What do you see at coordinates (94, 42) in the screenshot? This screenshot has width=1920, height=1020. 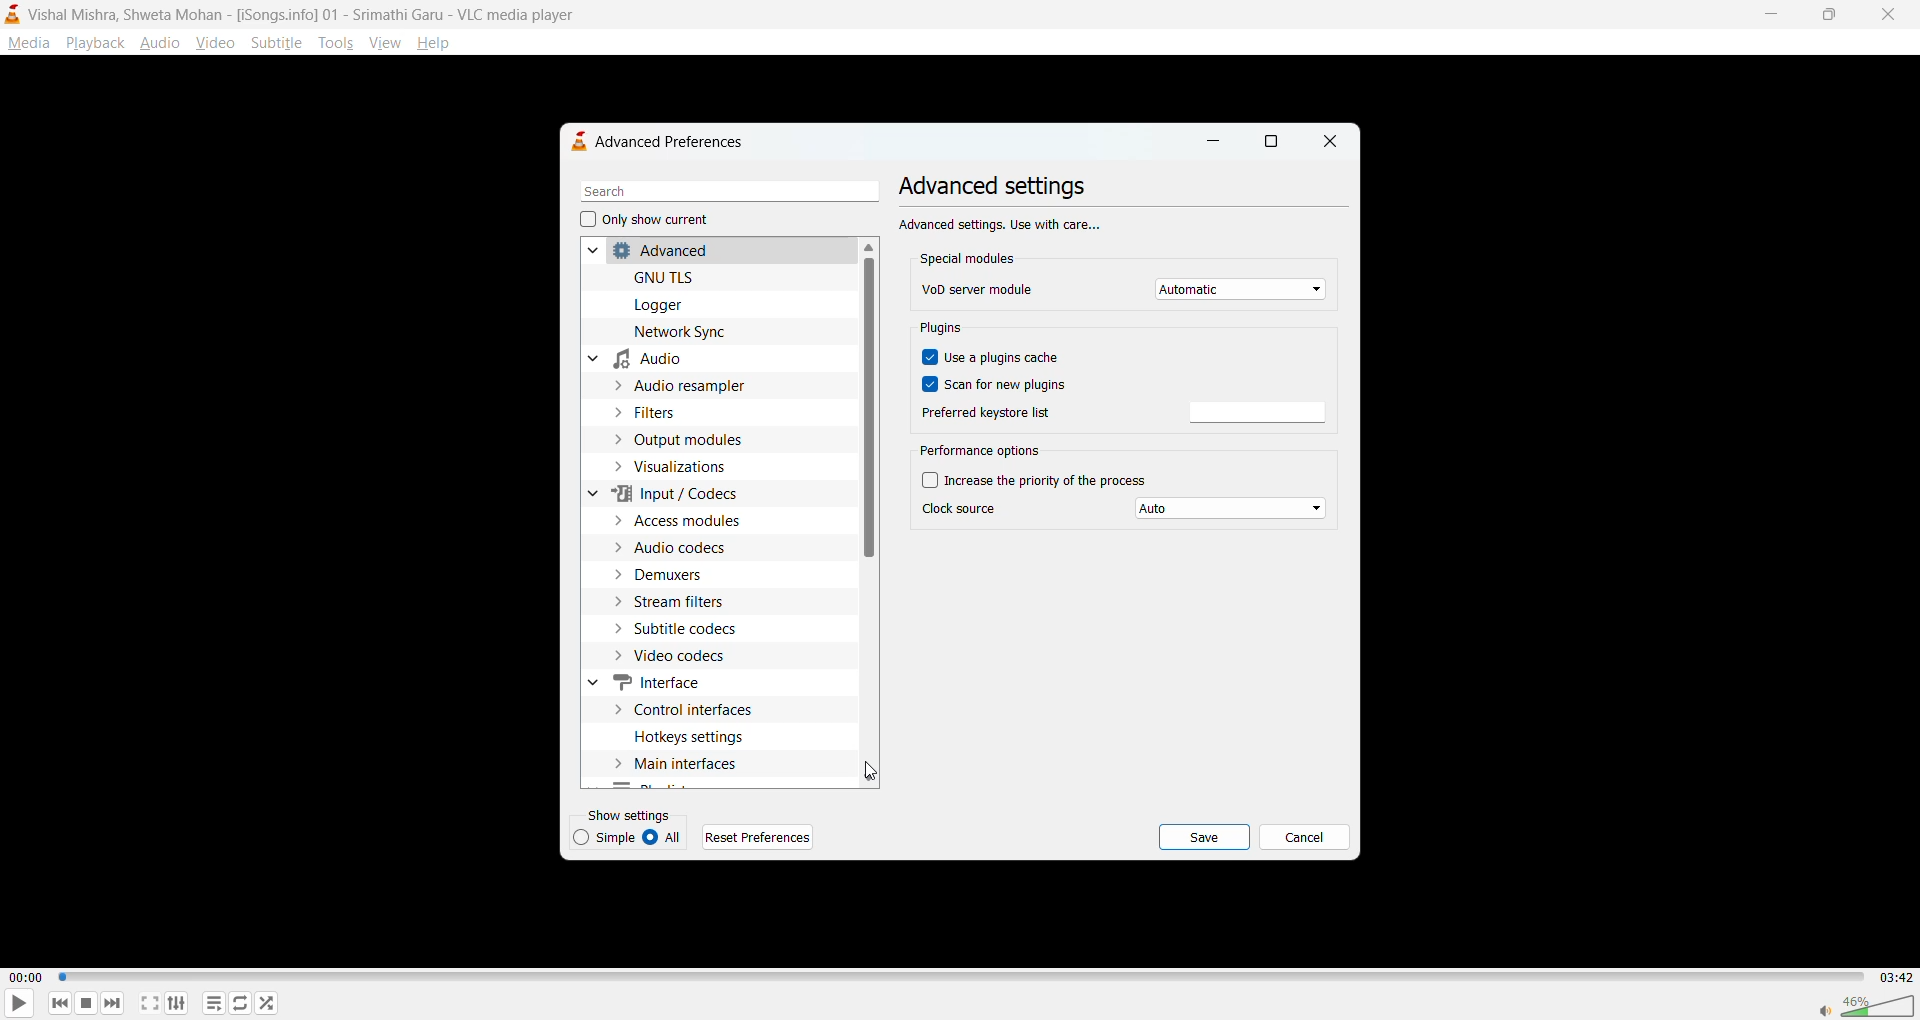 I see `playback` at bounding box center [94, 42].